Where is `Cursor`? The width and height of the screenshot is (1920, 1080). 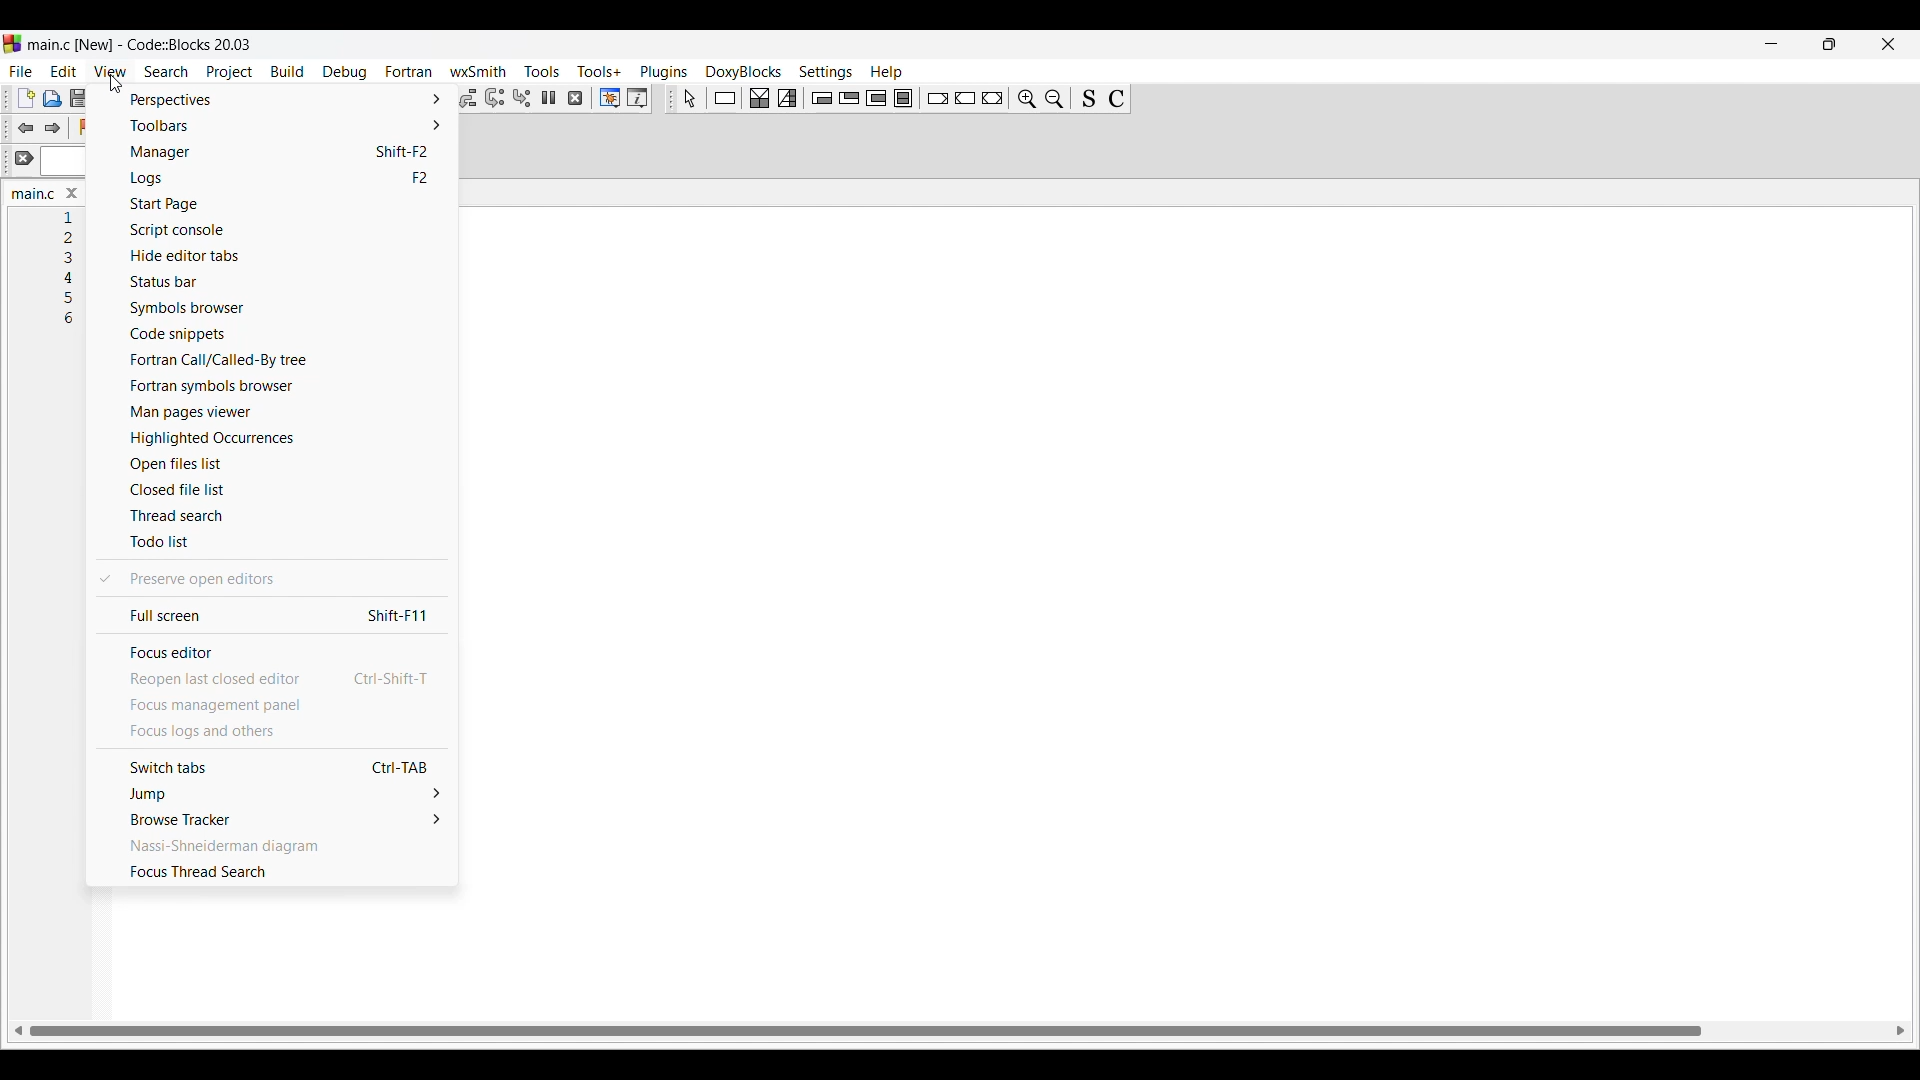
Cursor is located at coordinates (111, 83).